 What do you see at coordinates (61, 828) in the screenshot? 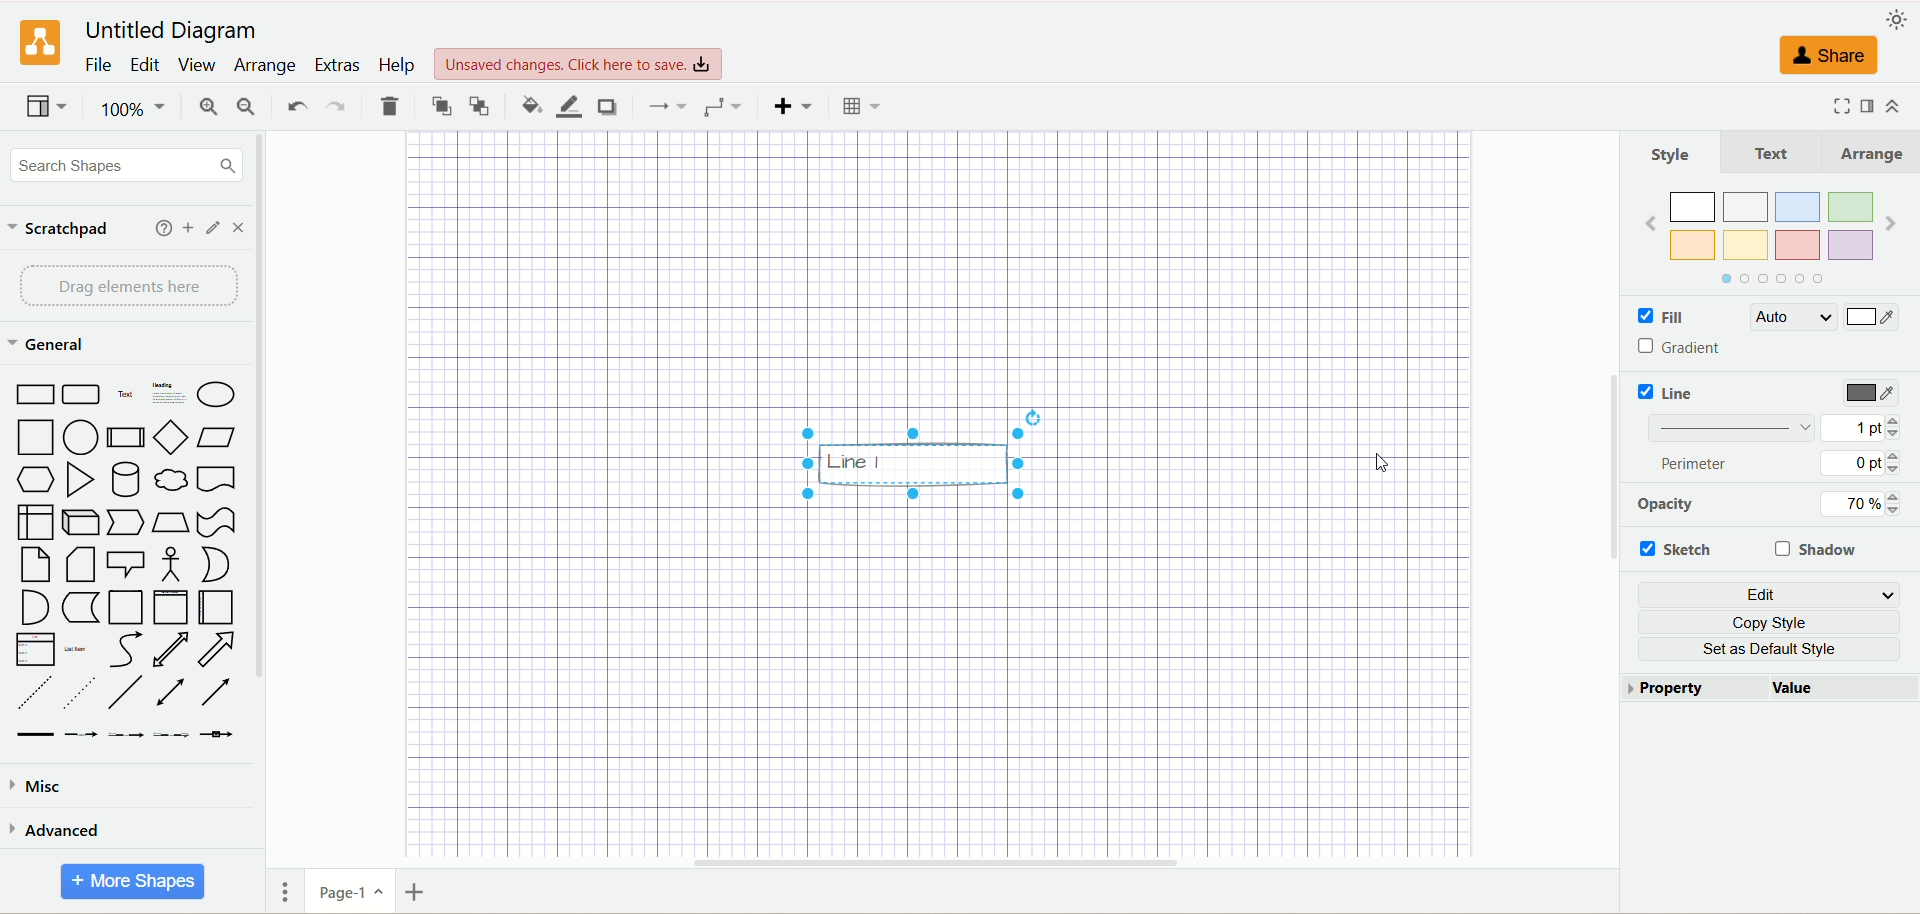
I see `advanced` at bounding box center [61, 828].